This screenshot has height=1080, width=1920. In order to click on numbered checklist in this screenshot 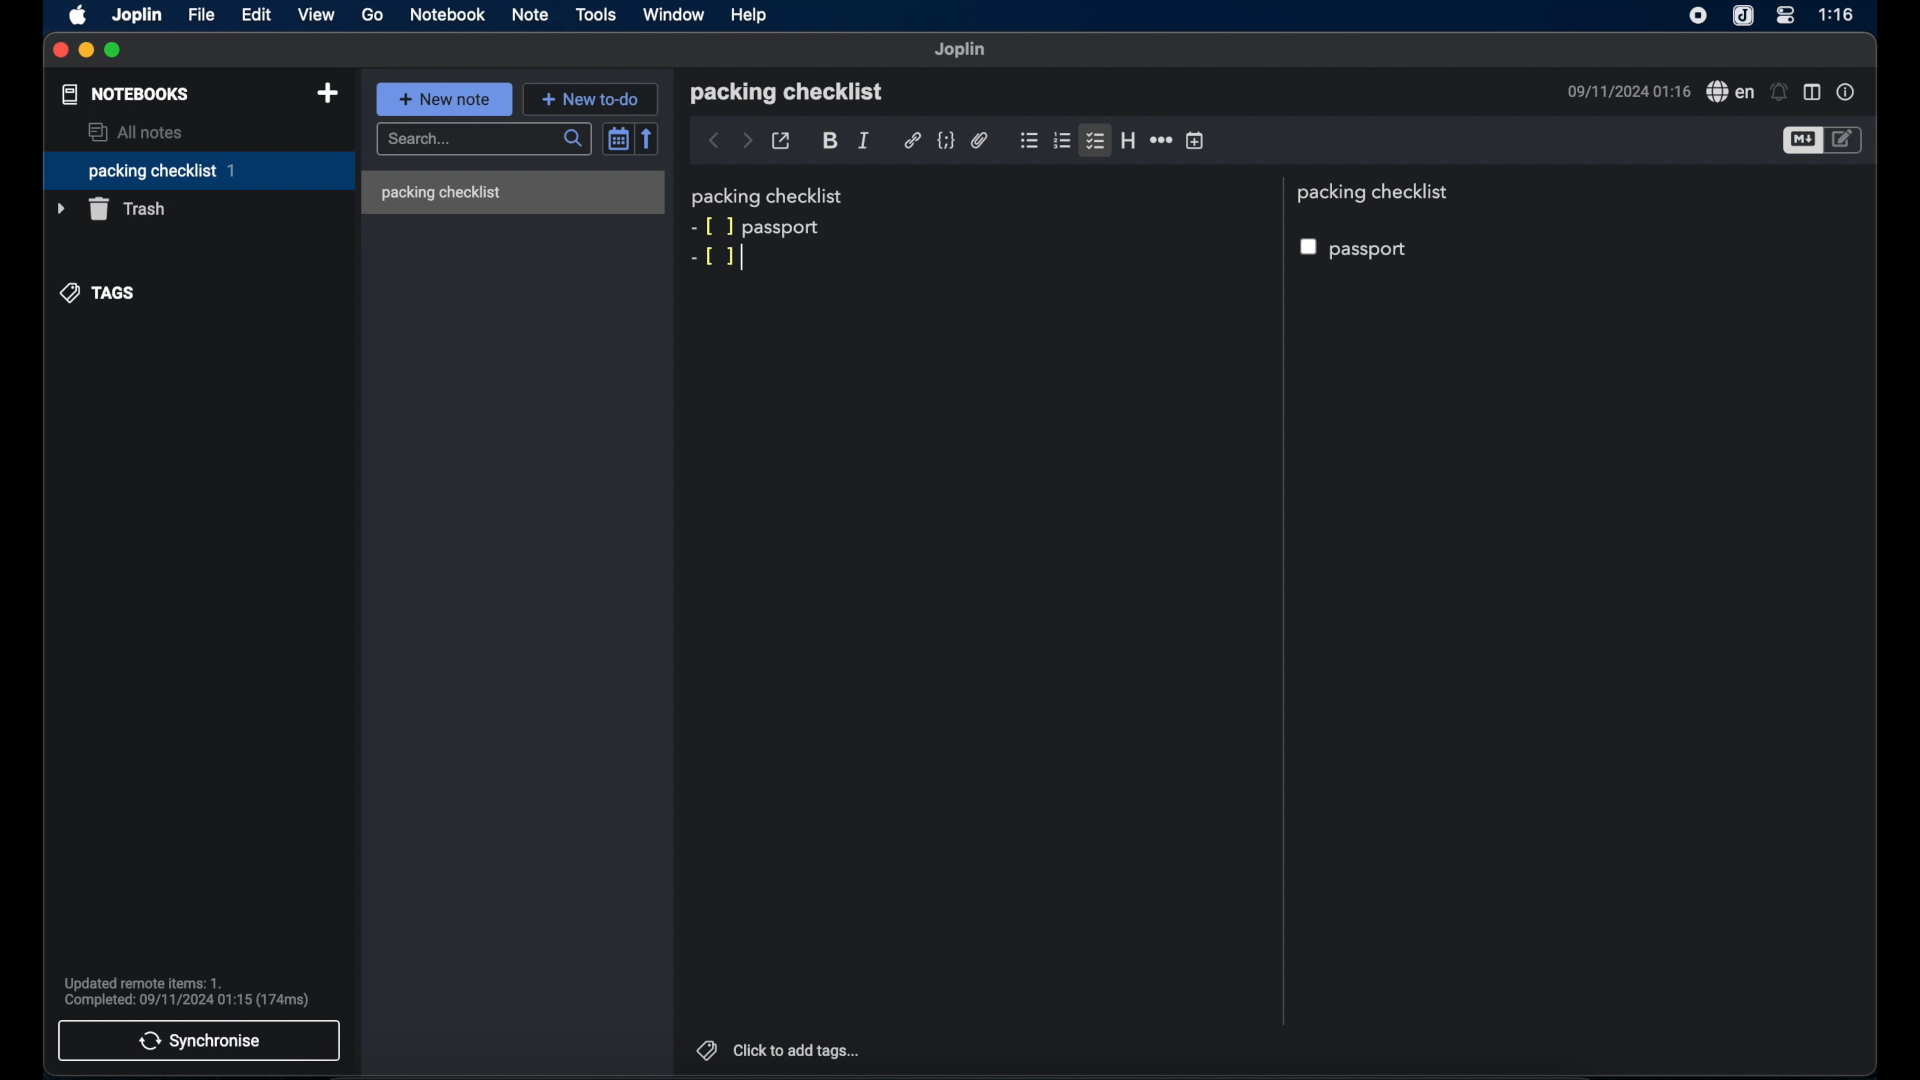, I will do `click(1063, 142)`.